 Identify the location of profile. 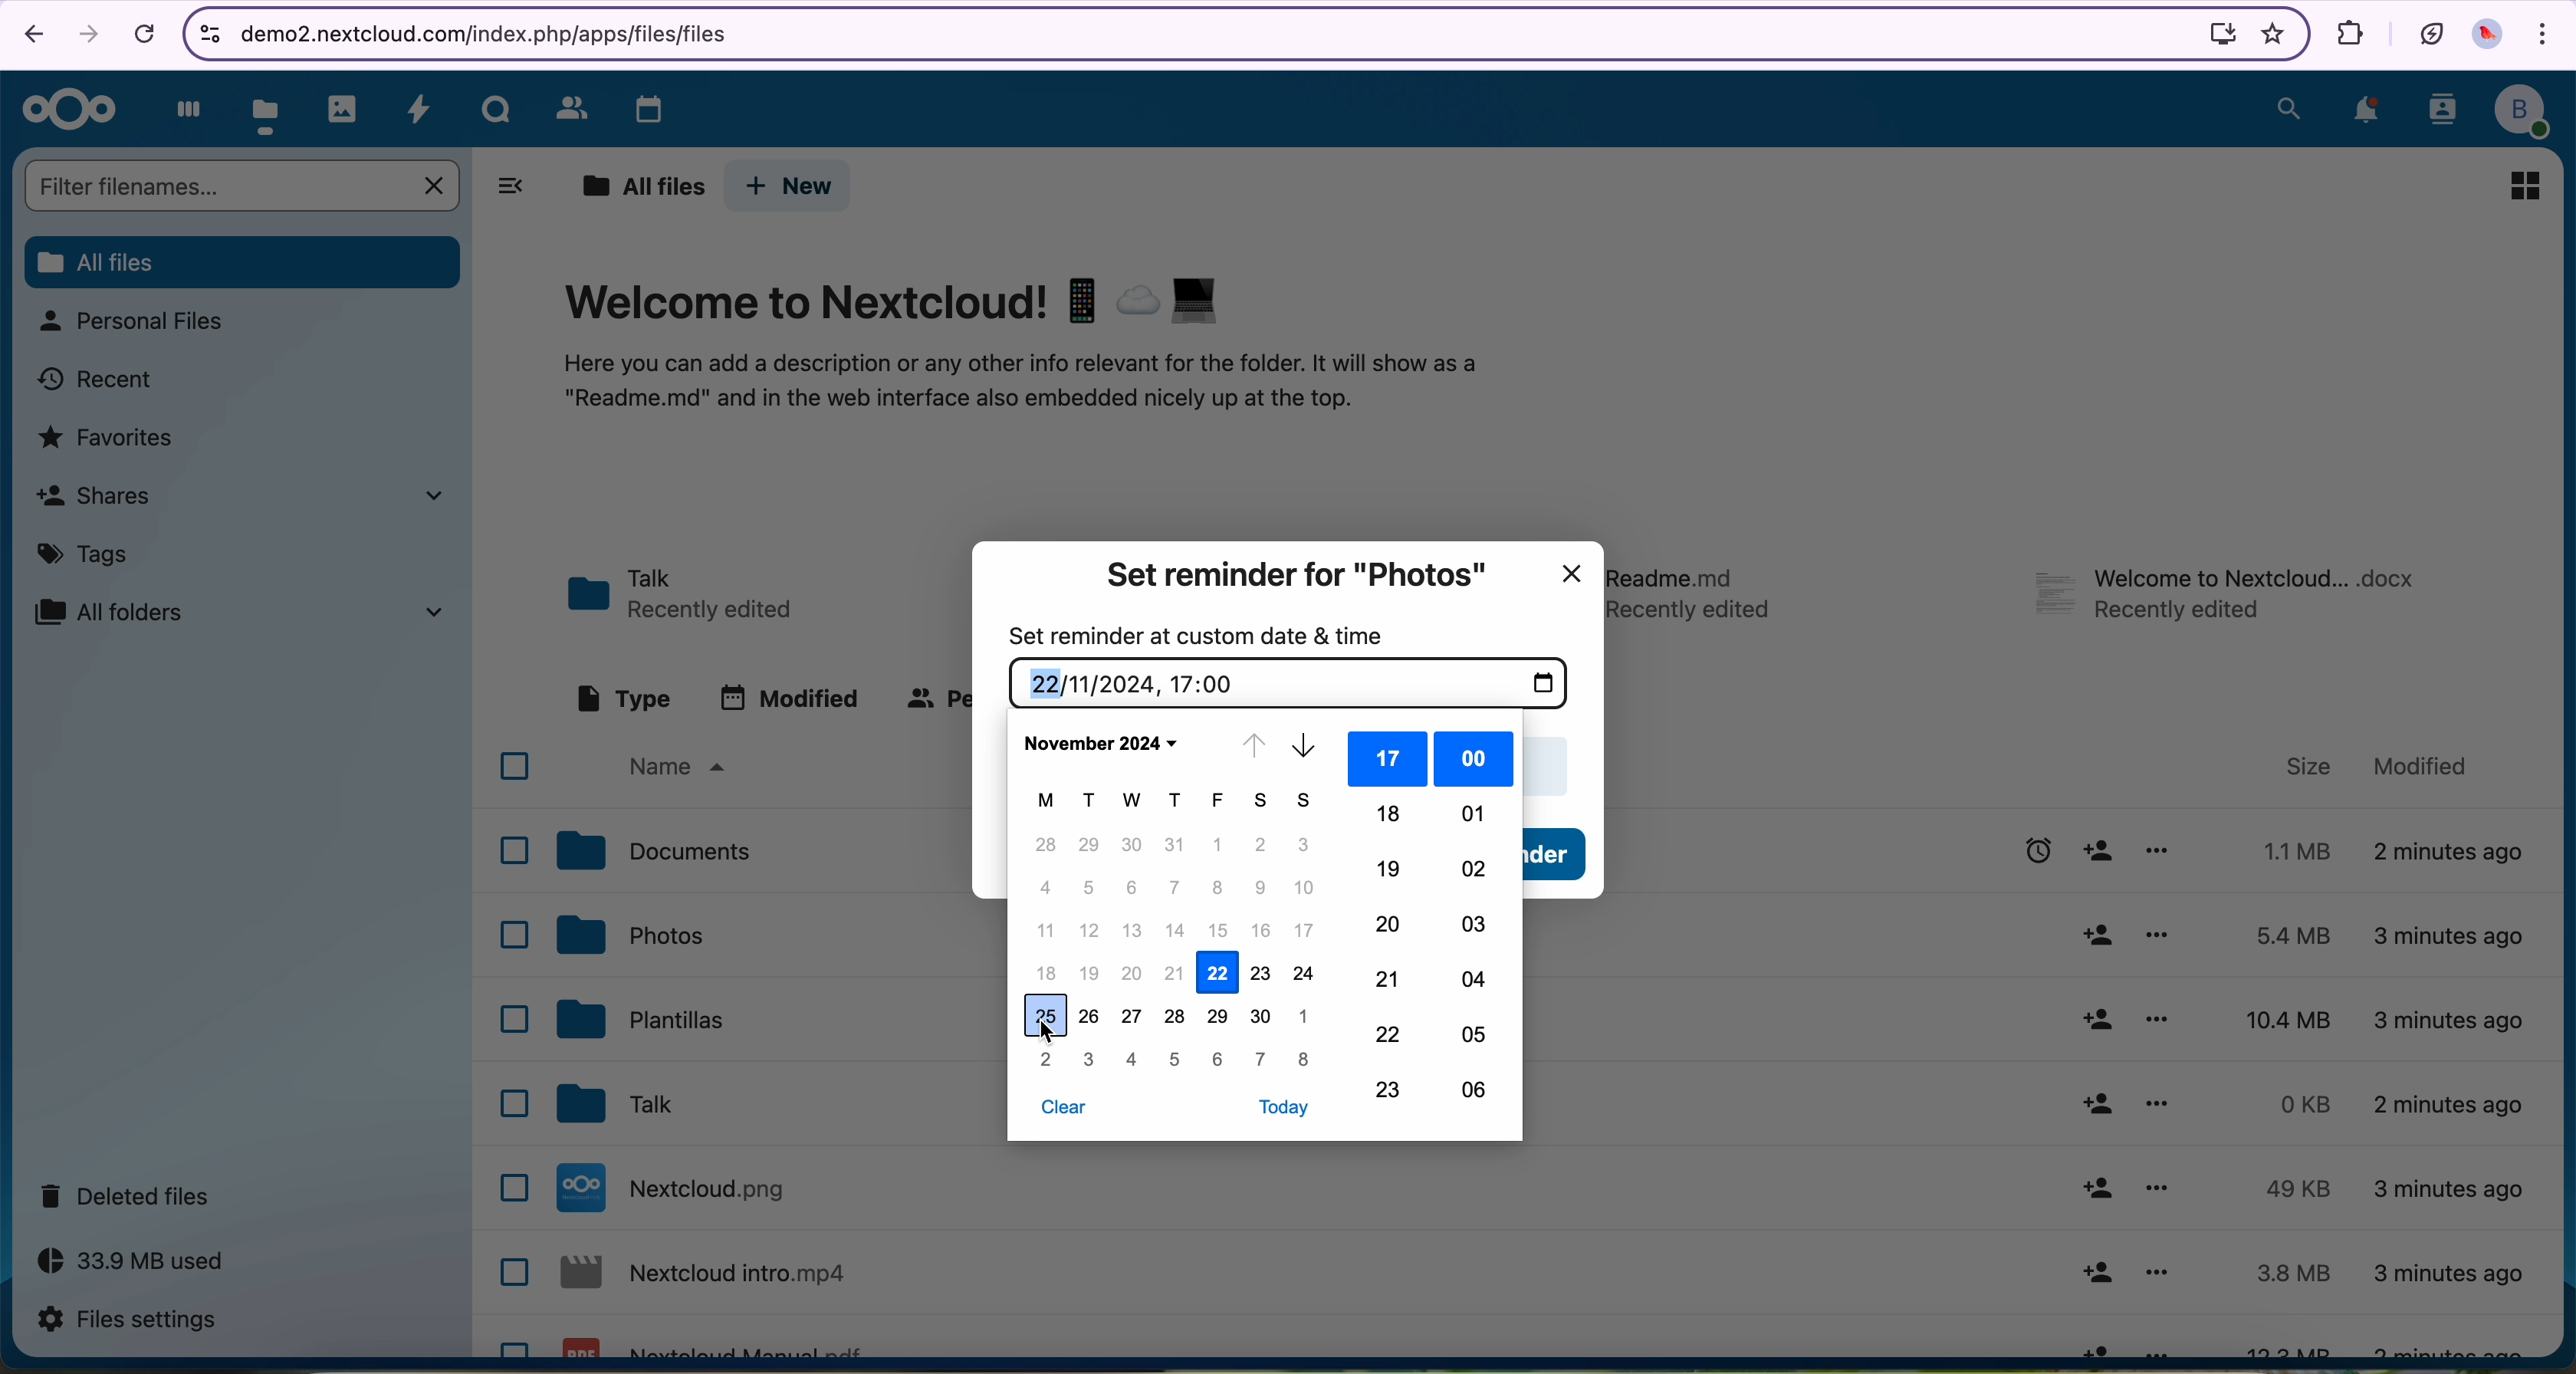
(2526, 107).